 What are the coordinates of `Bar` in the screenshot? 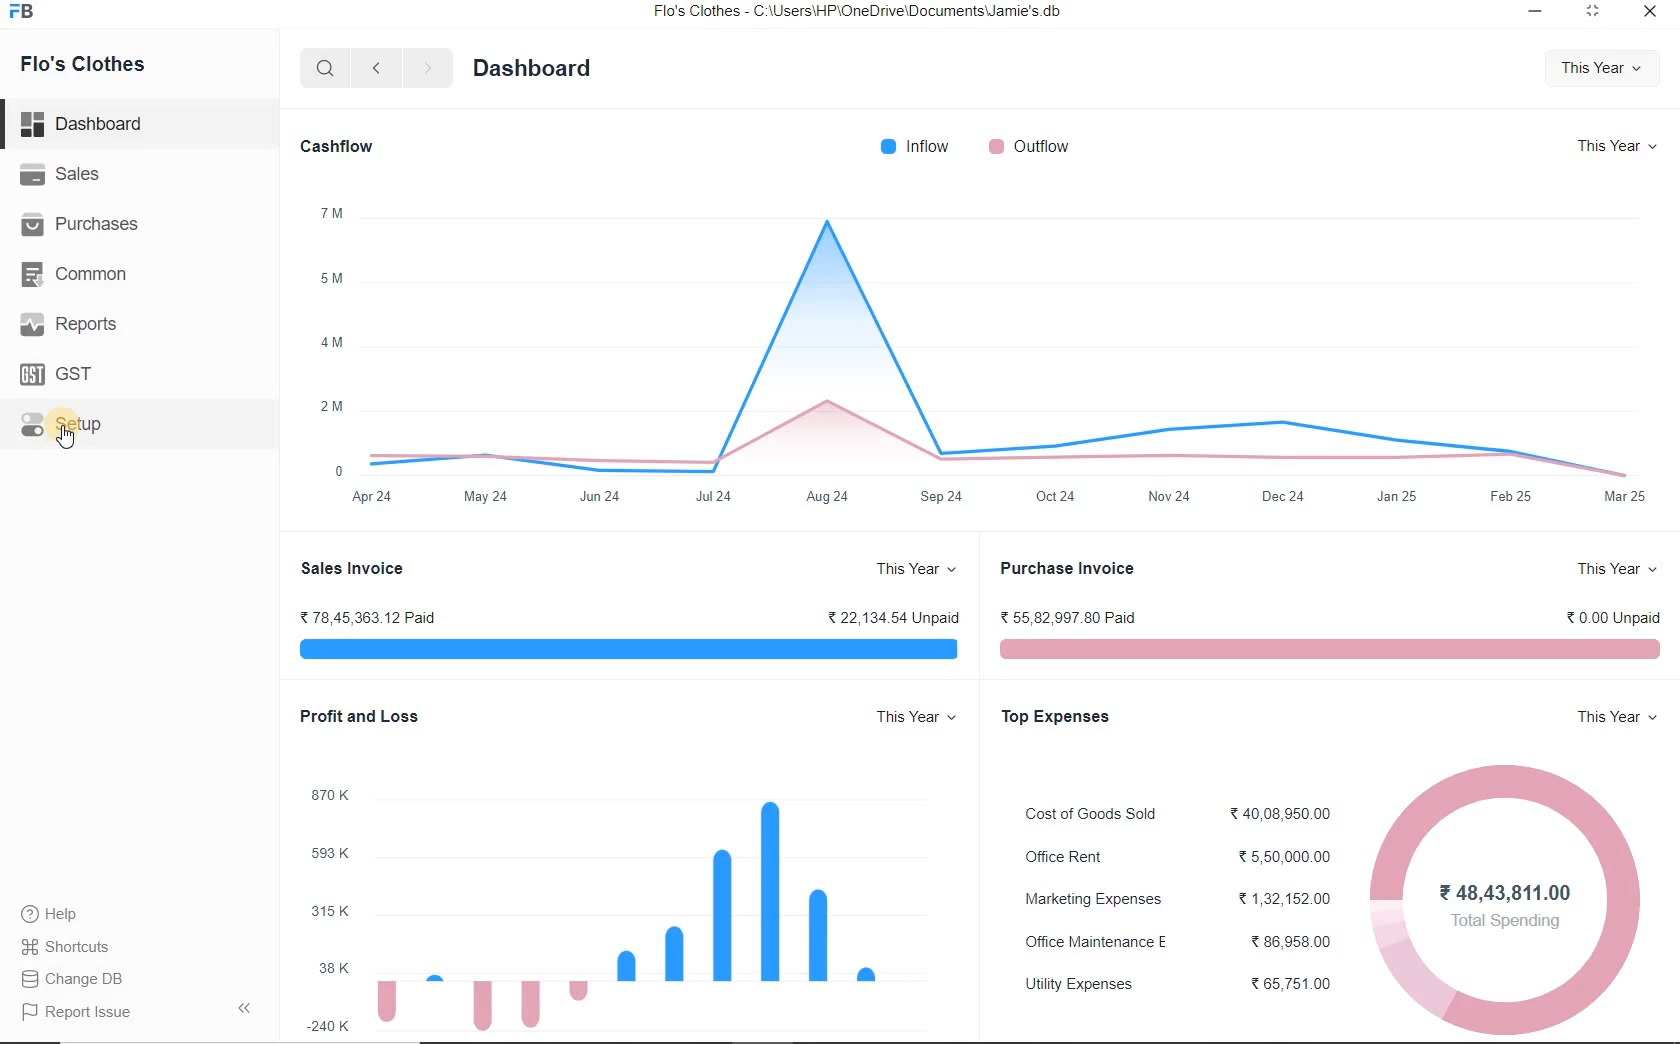 It's located at (1328, 650).